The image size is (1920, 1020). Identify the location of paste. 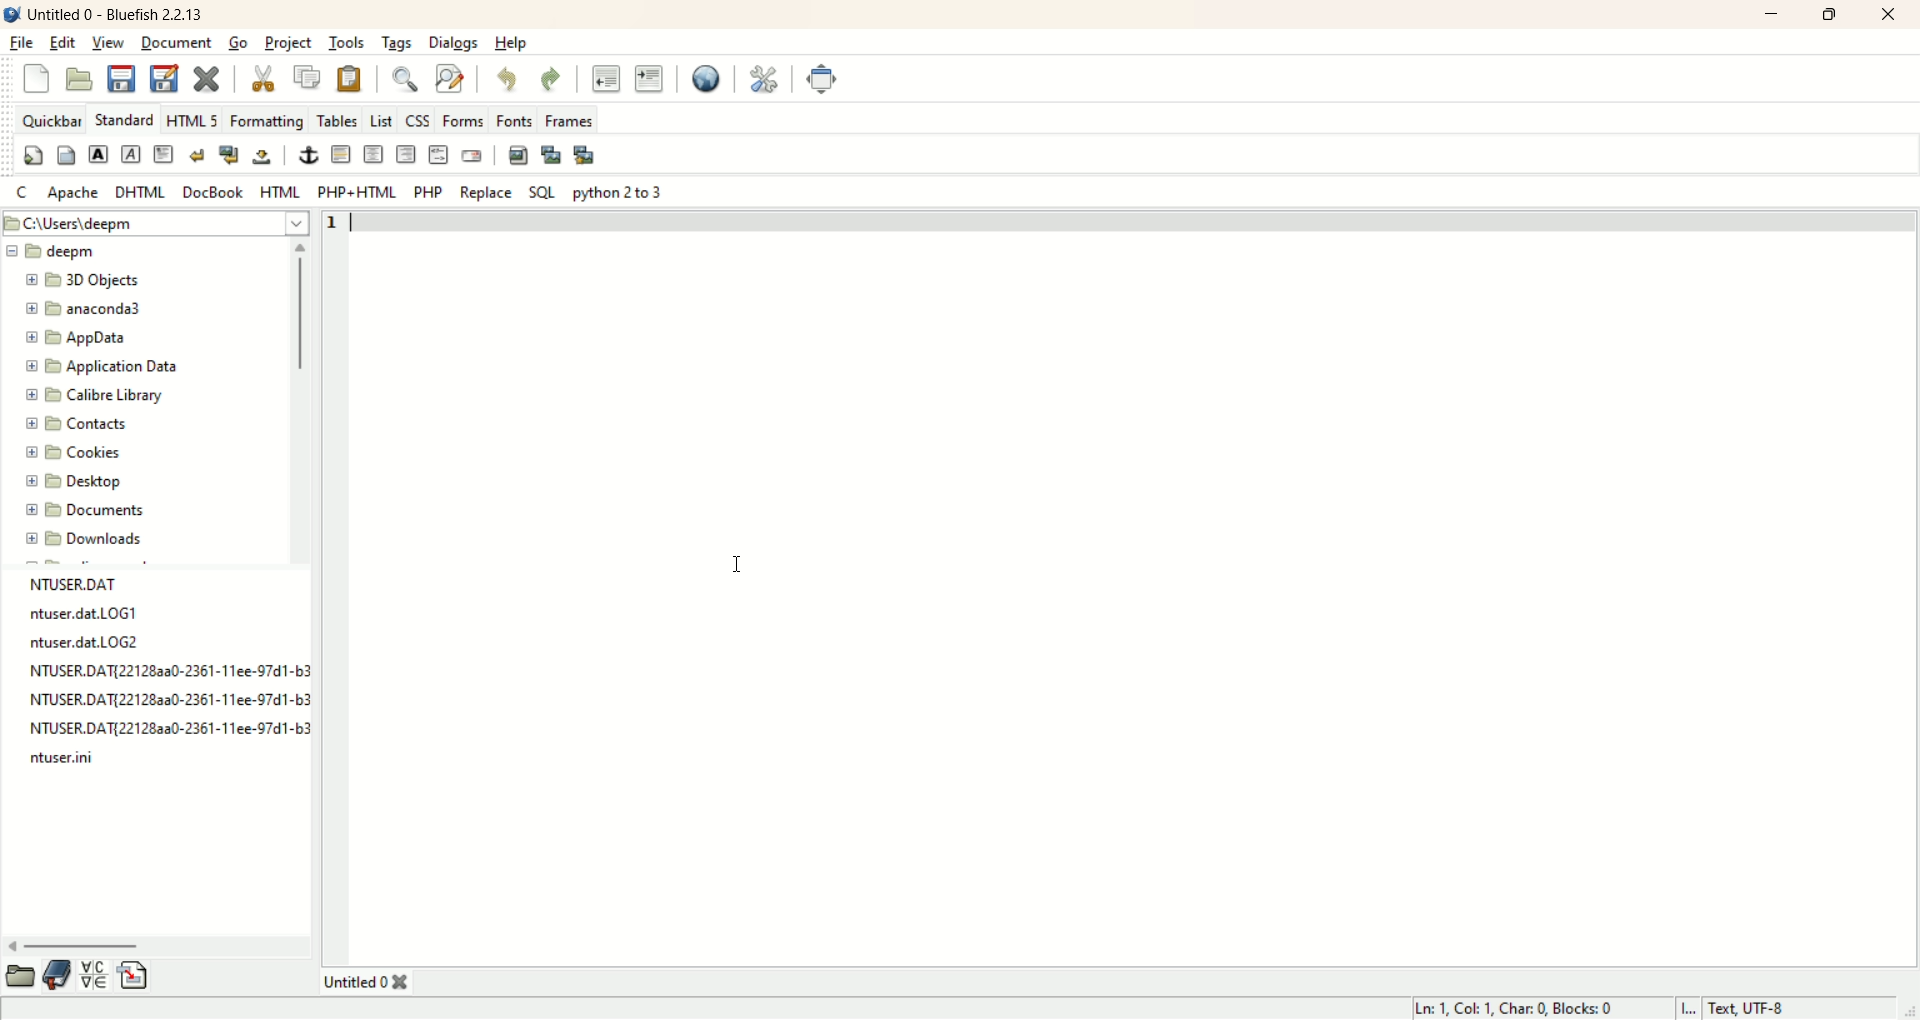
(352, 78).